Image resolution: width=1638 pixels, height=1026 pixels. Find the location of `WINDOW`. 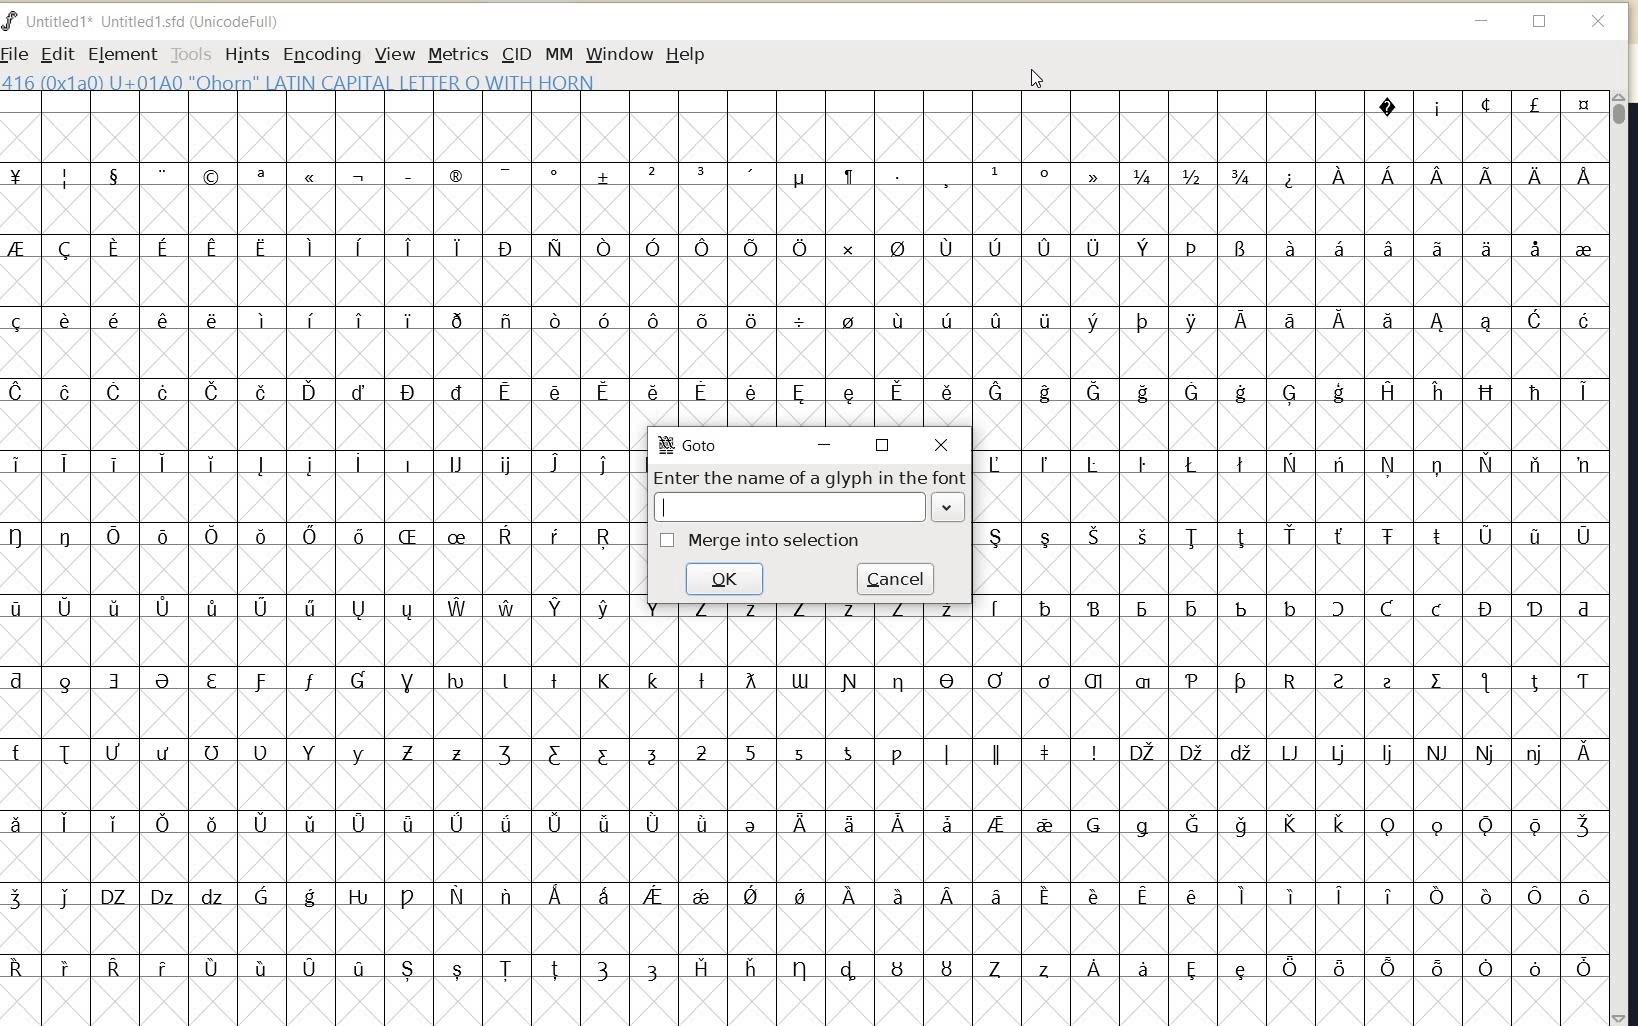

WINDOW is located at coordinates (620, 54).